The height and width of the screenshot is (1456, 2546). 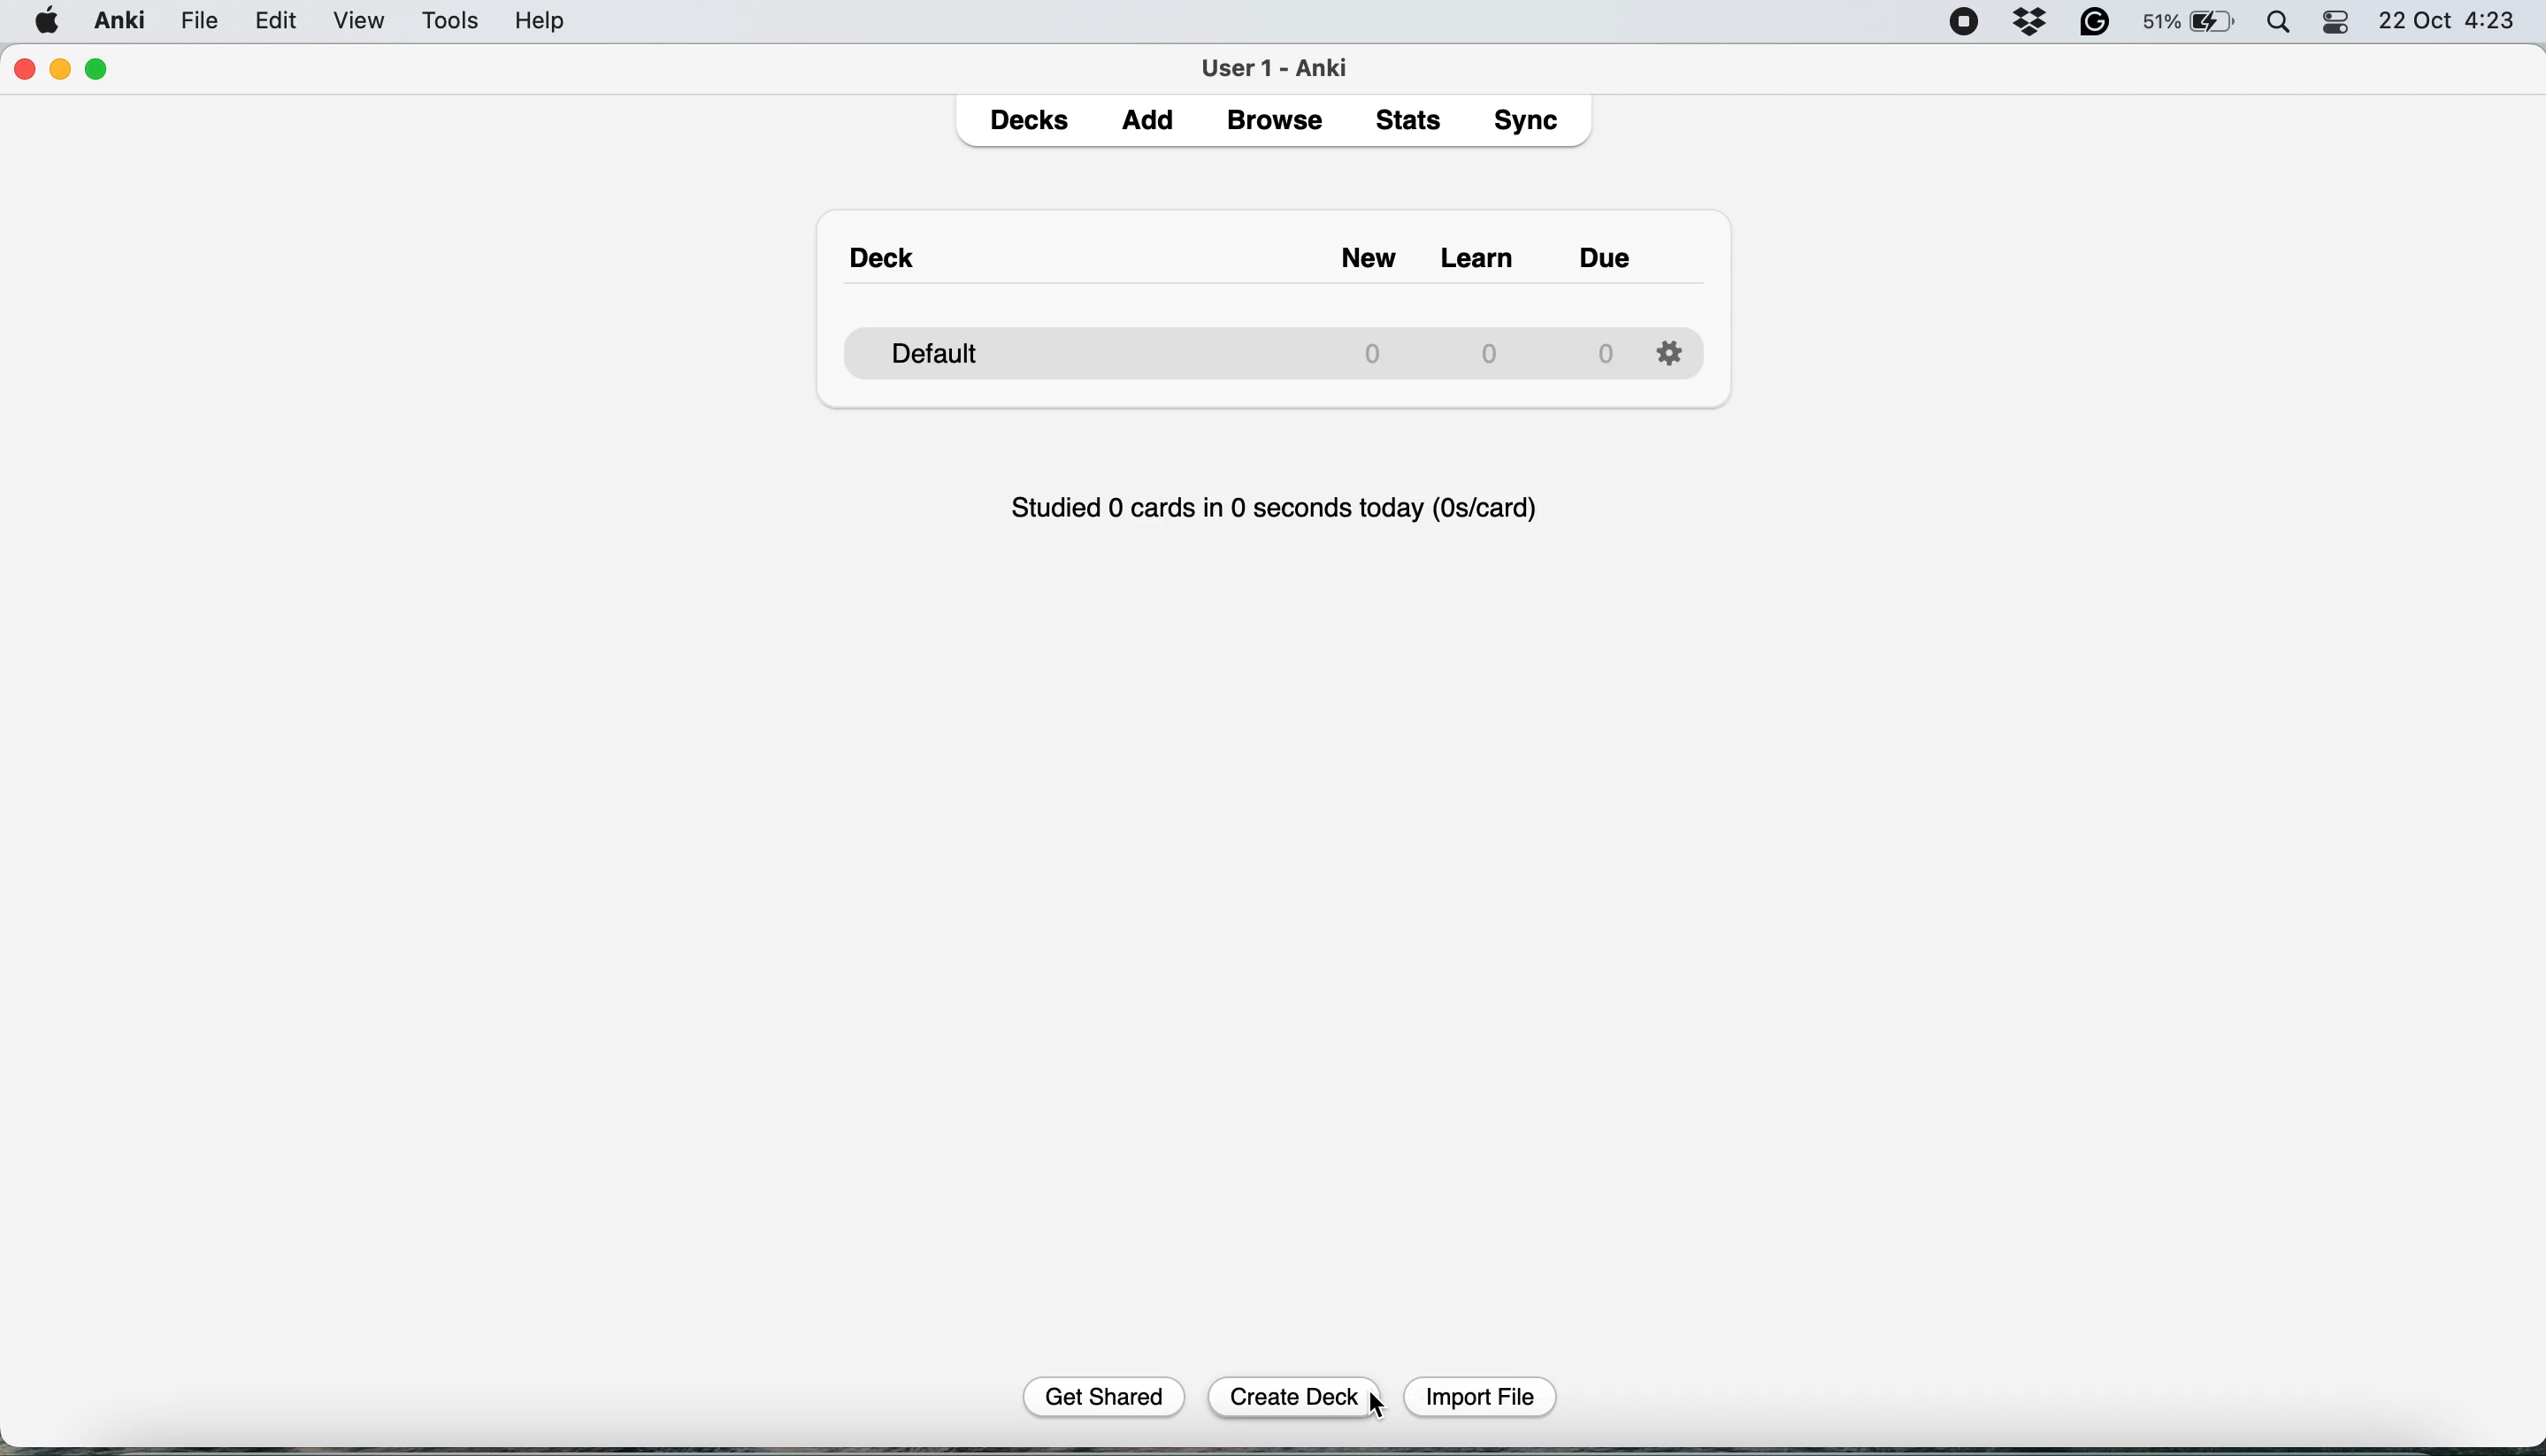 What do you see at coordinates (2187, 25) in the screenshot?
I see `battery - 51%` at bounding box center [2187, 25].